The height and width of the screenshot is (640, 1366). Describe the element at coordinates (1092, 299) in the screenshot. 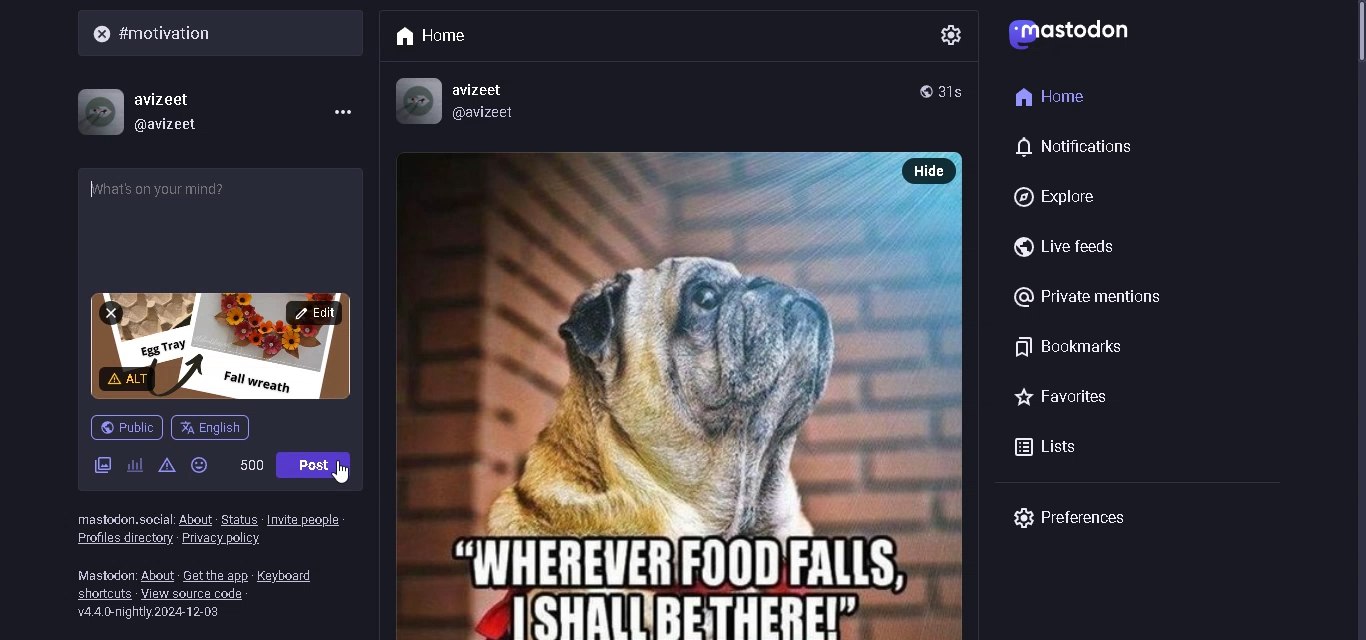

I see `private mentions` at that location.